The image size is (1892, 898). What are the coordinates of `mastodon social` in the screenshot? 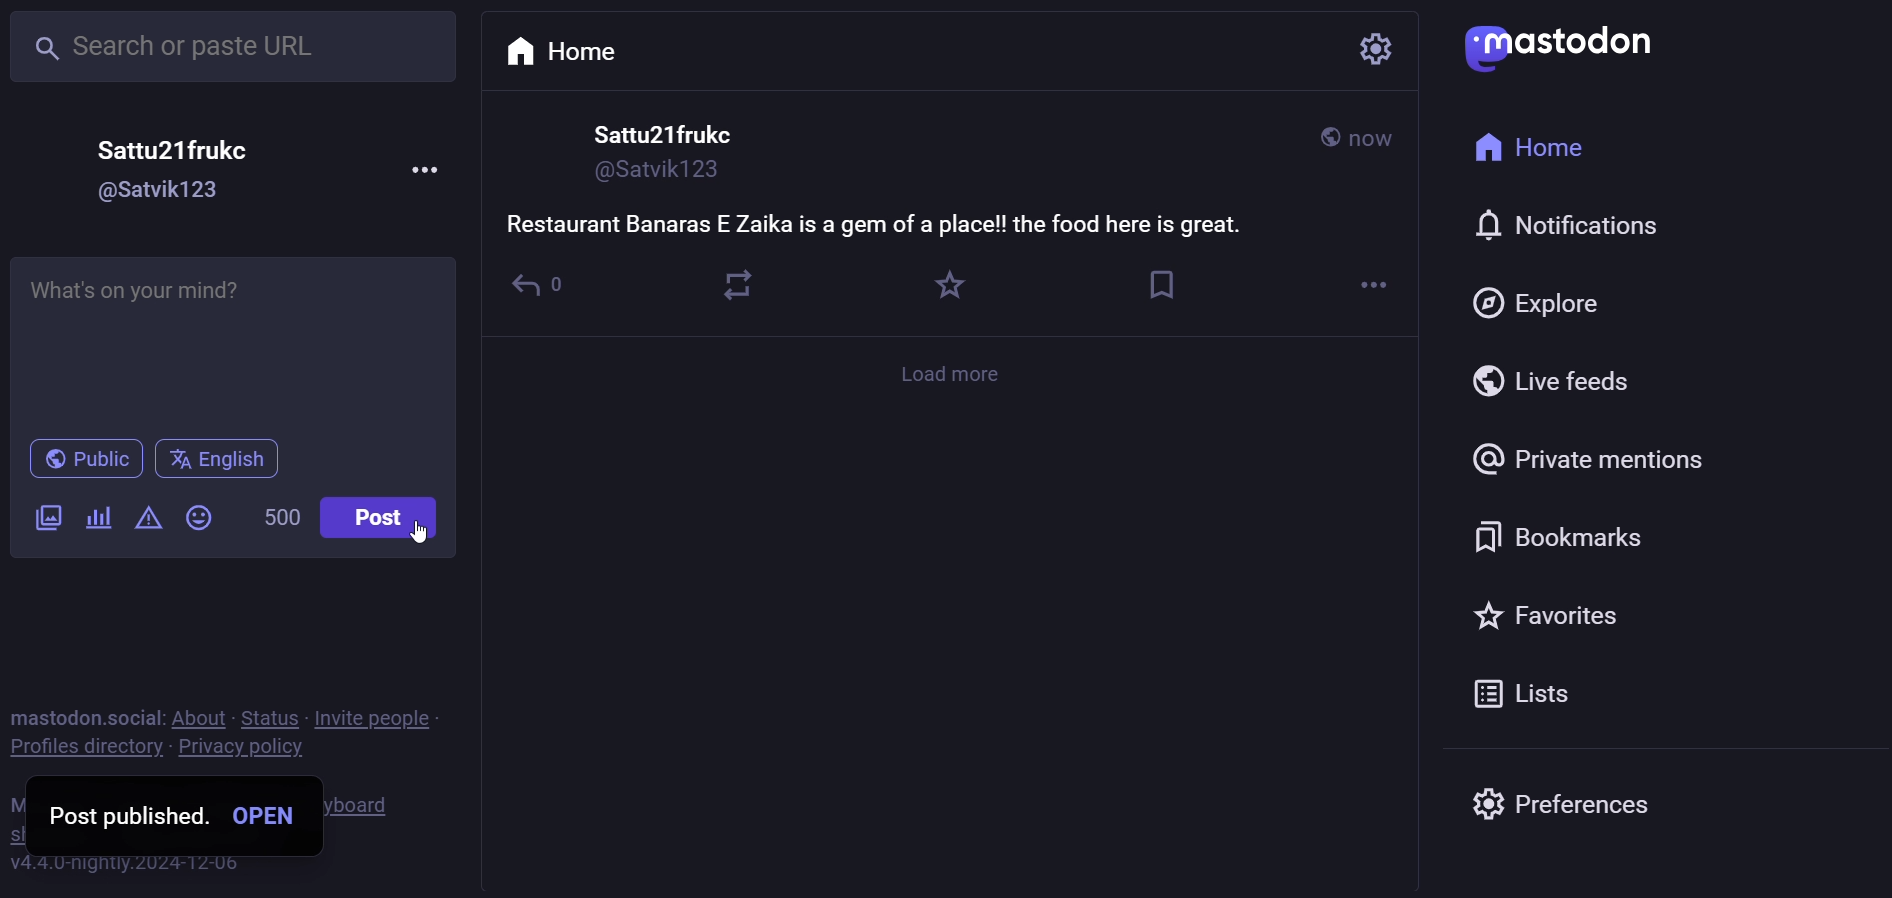 It's located at (87, 717).